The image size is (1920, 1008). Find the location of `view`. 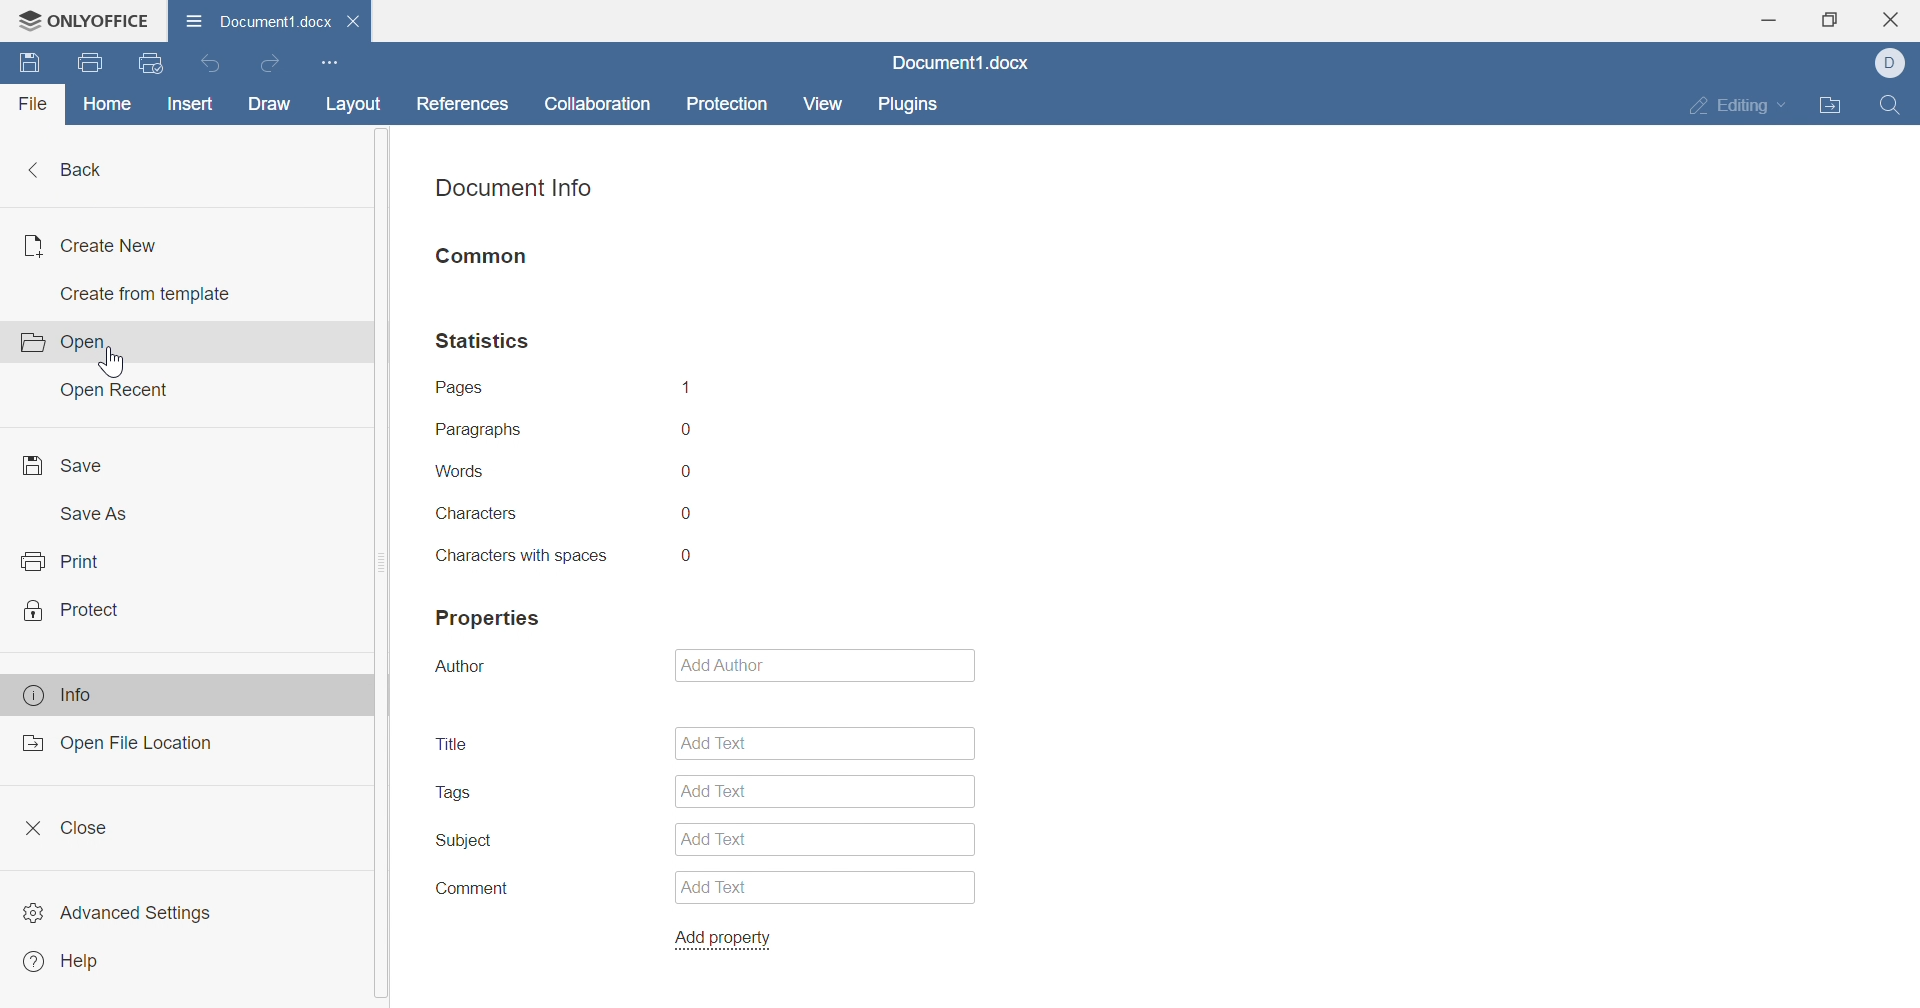

view is located at coordinates (822, 105).